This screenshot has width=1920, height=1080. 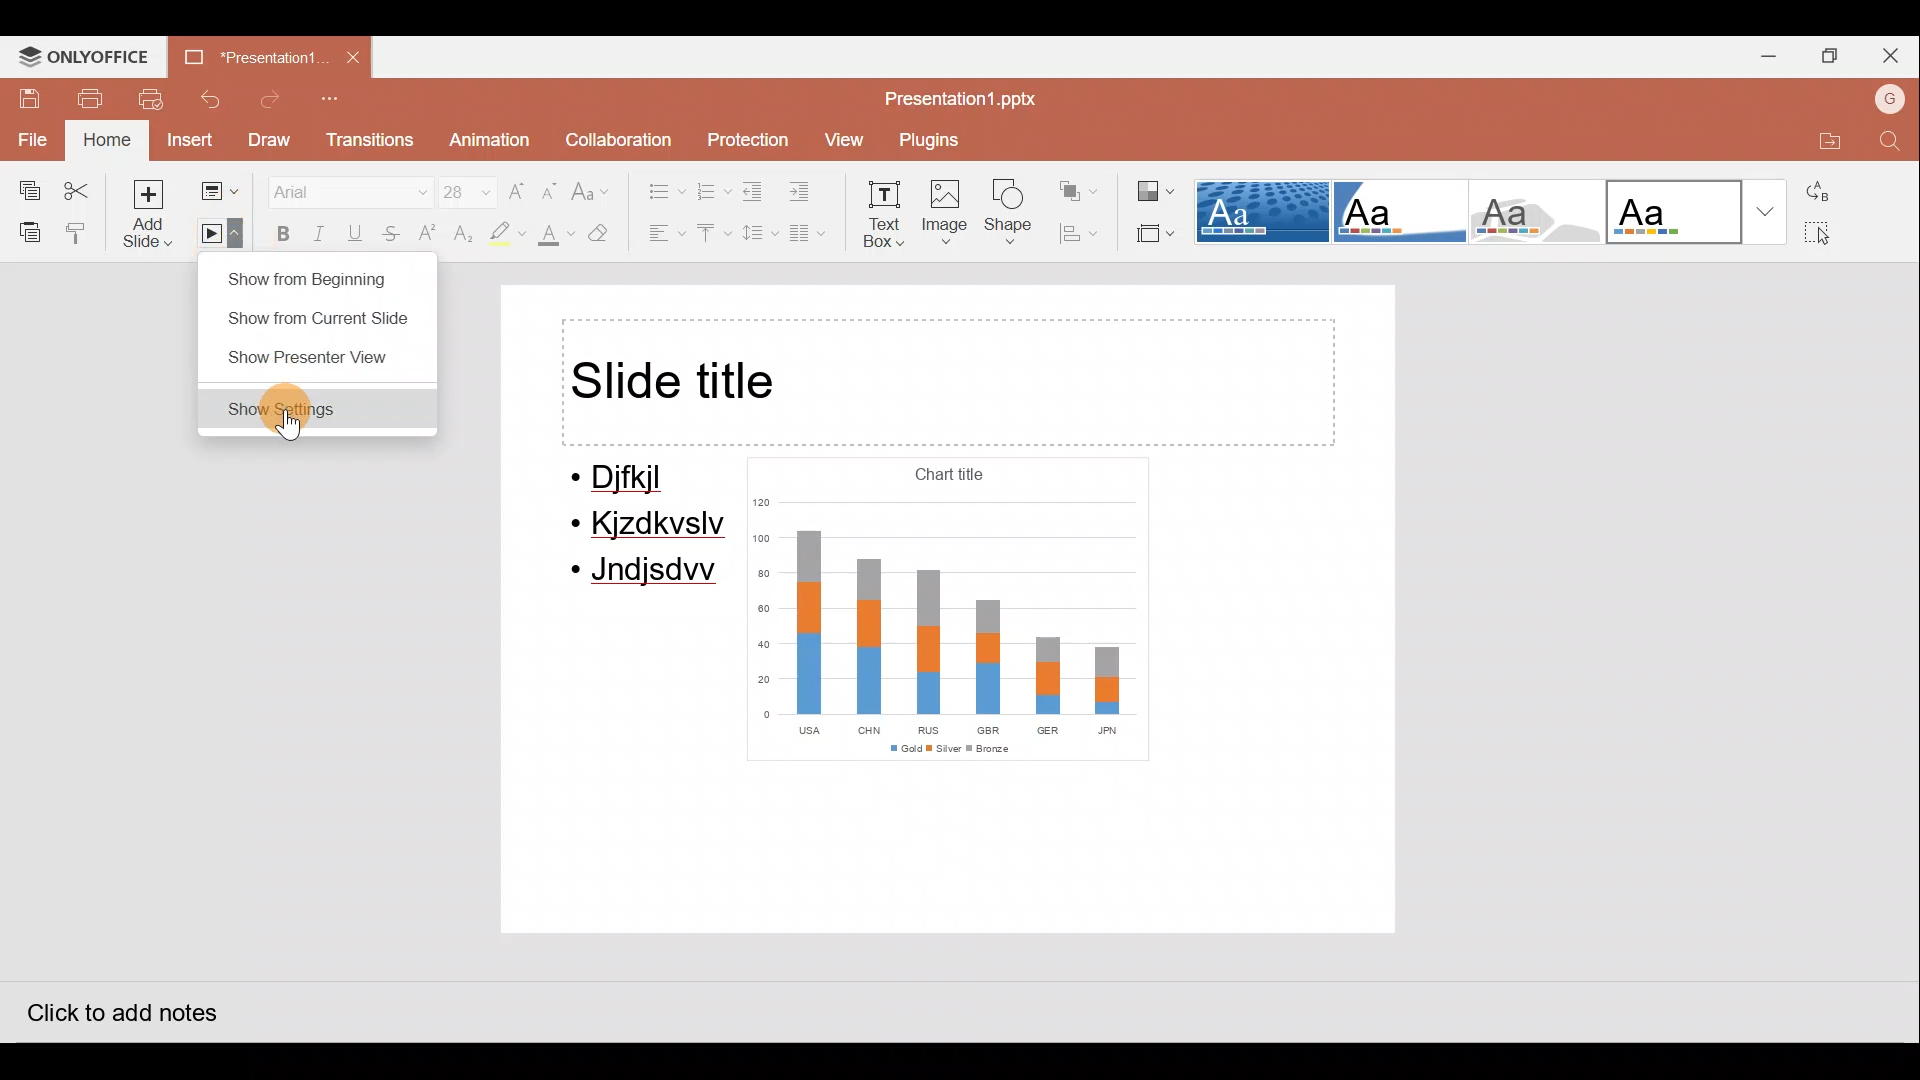 What do you see at coordinates (1264, 213) in the screenshot?
I see `Dotted` at bounding box center [1264, 213].